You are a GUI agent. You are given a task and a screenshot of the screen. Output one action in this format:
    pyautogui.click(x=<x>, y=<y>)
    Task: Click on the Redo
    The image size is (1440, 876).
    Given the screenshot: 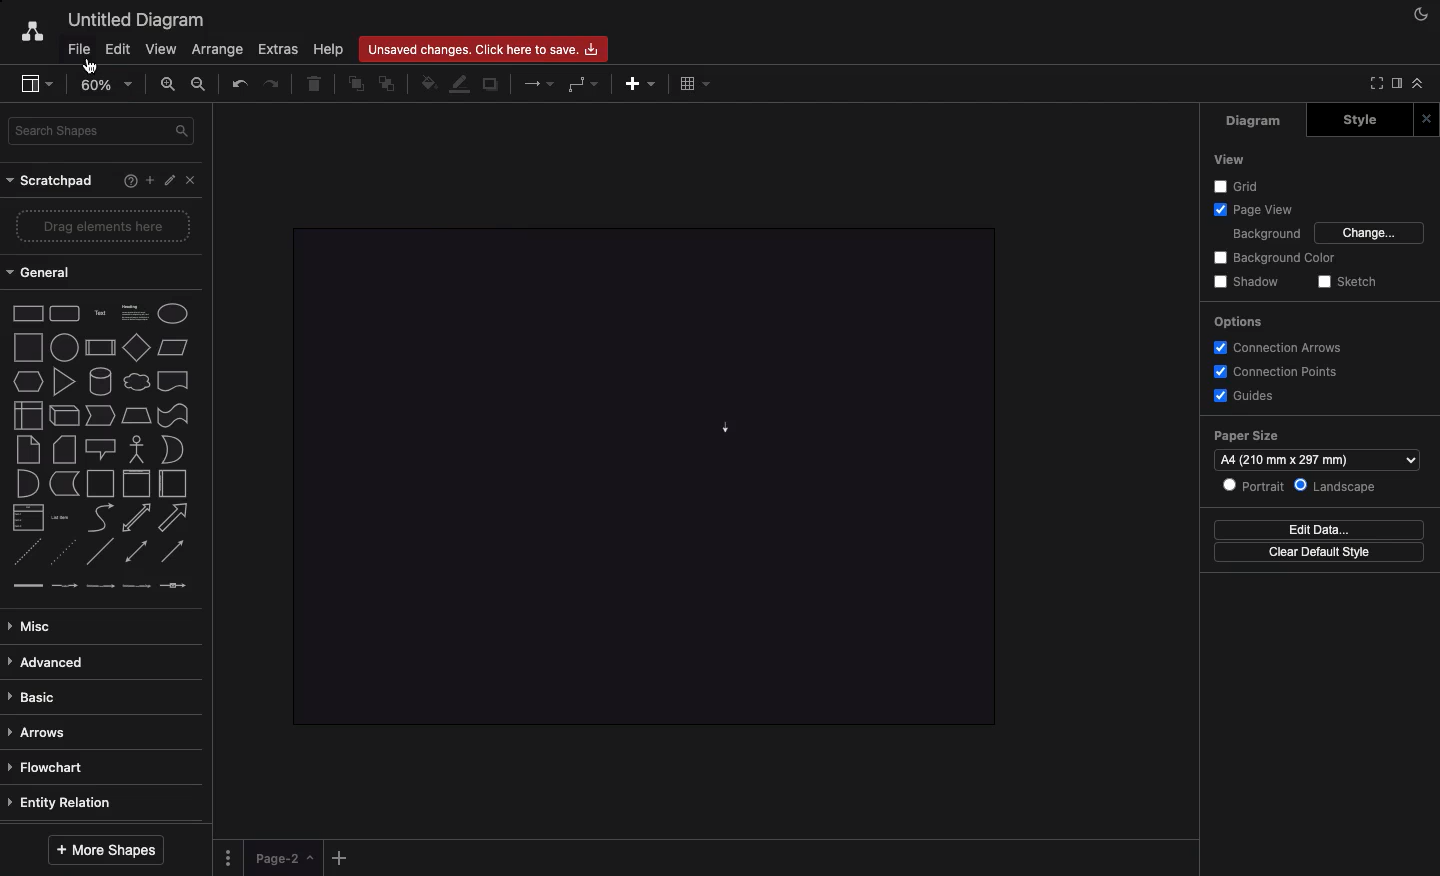 What is the action you would take?
    pyautogui.click(x=275, y=85)
    